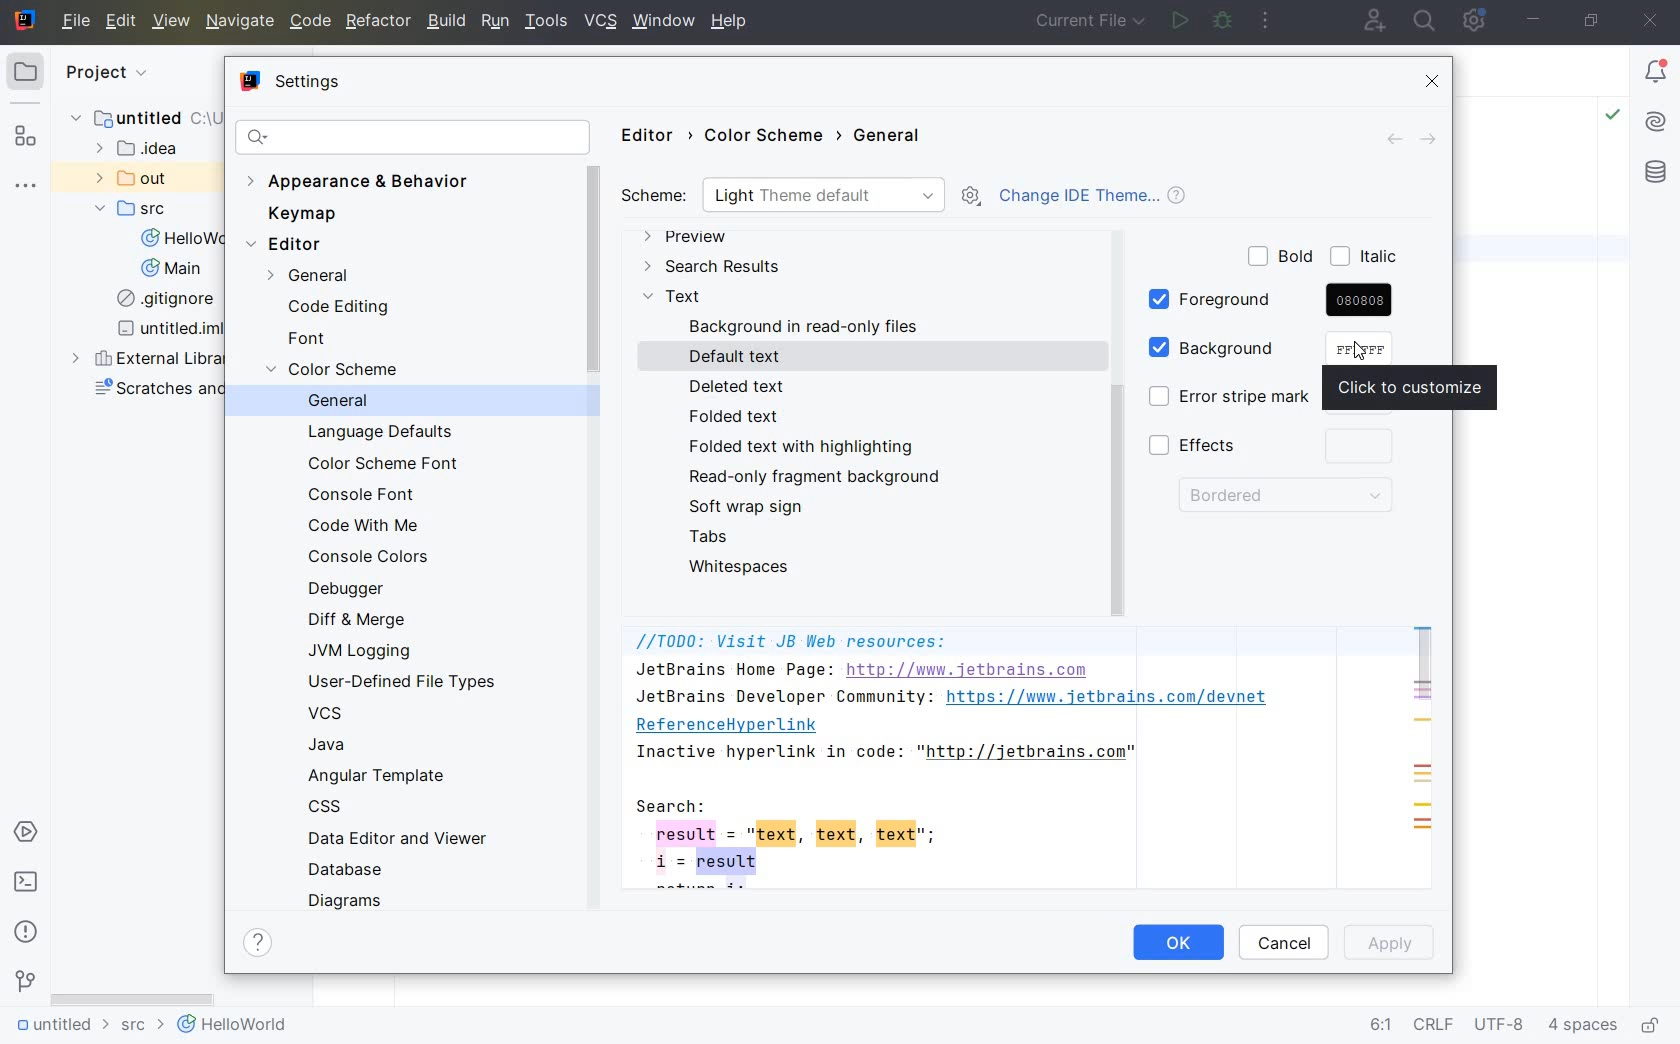 This screenshot has height=1044, width=1680. What do you see at coordinates (752, 507) in the screenshot?
I see `SOFT WRAP SIGN` at bounding box center [752, 507].